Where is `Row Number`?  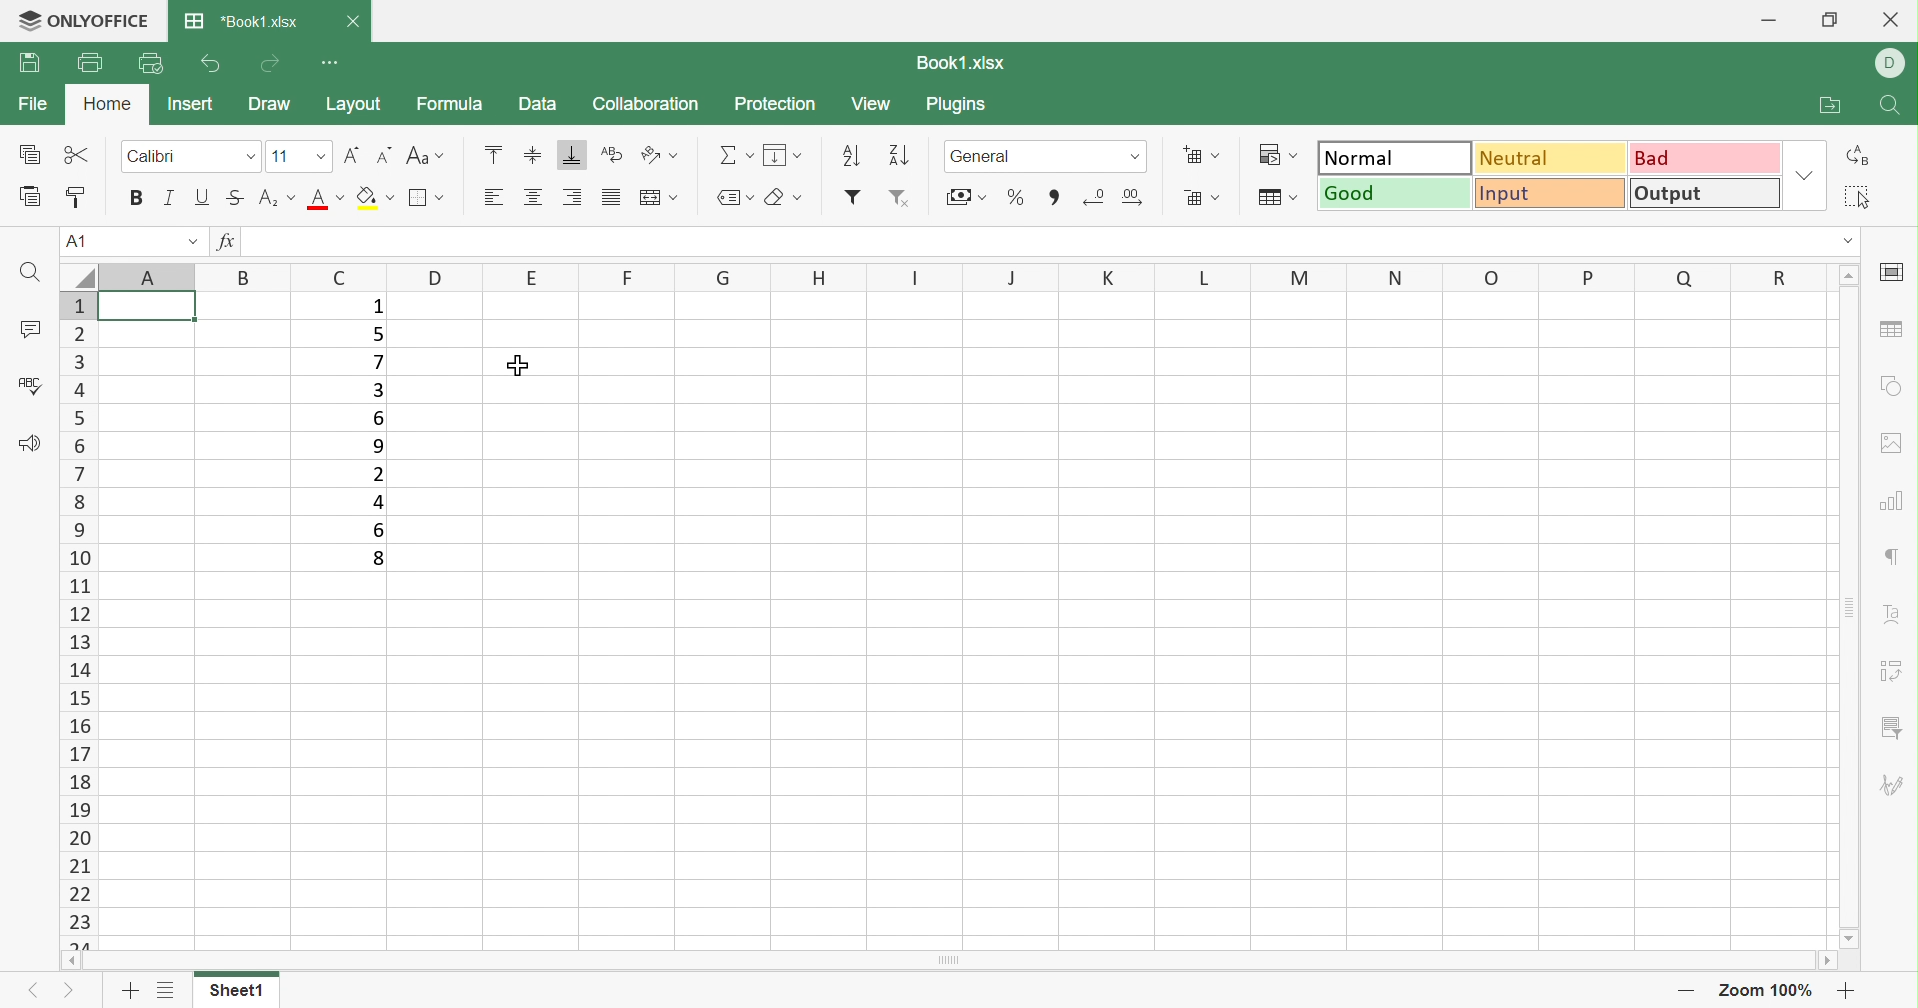 Row Number is located at coordinates (79, 619).